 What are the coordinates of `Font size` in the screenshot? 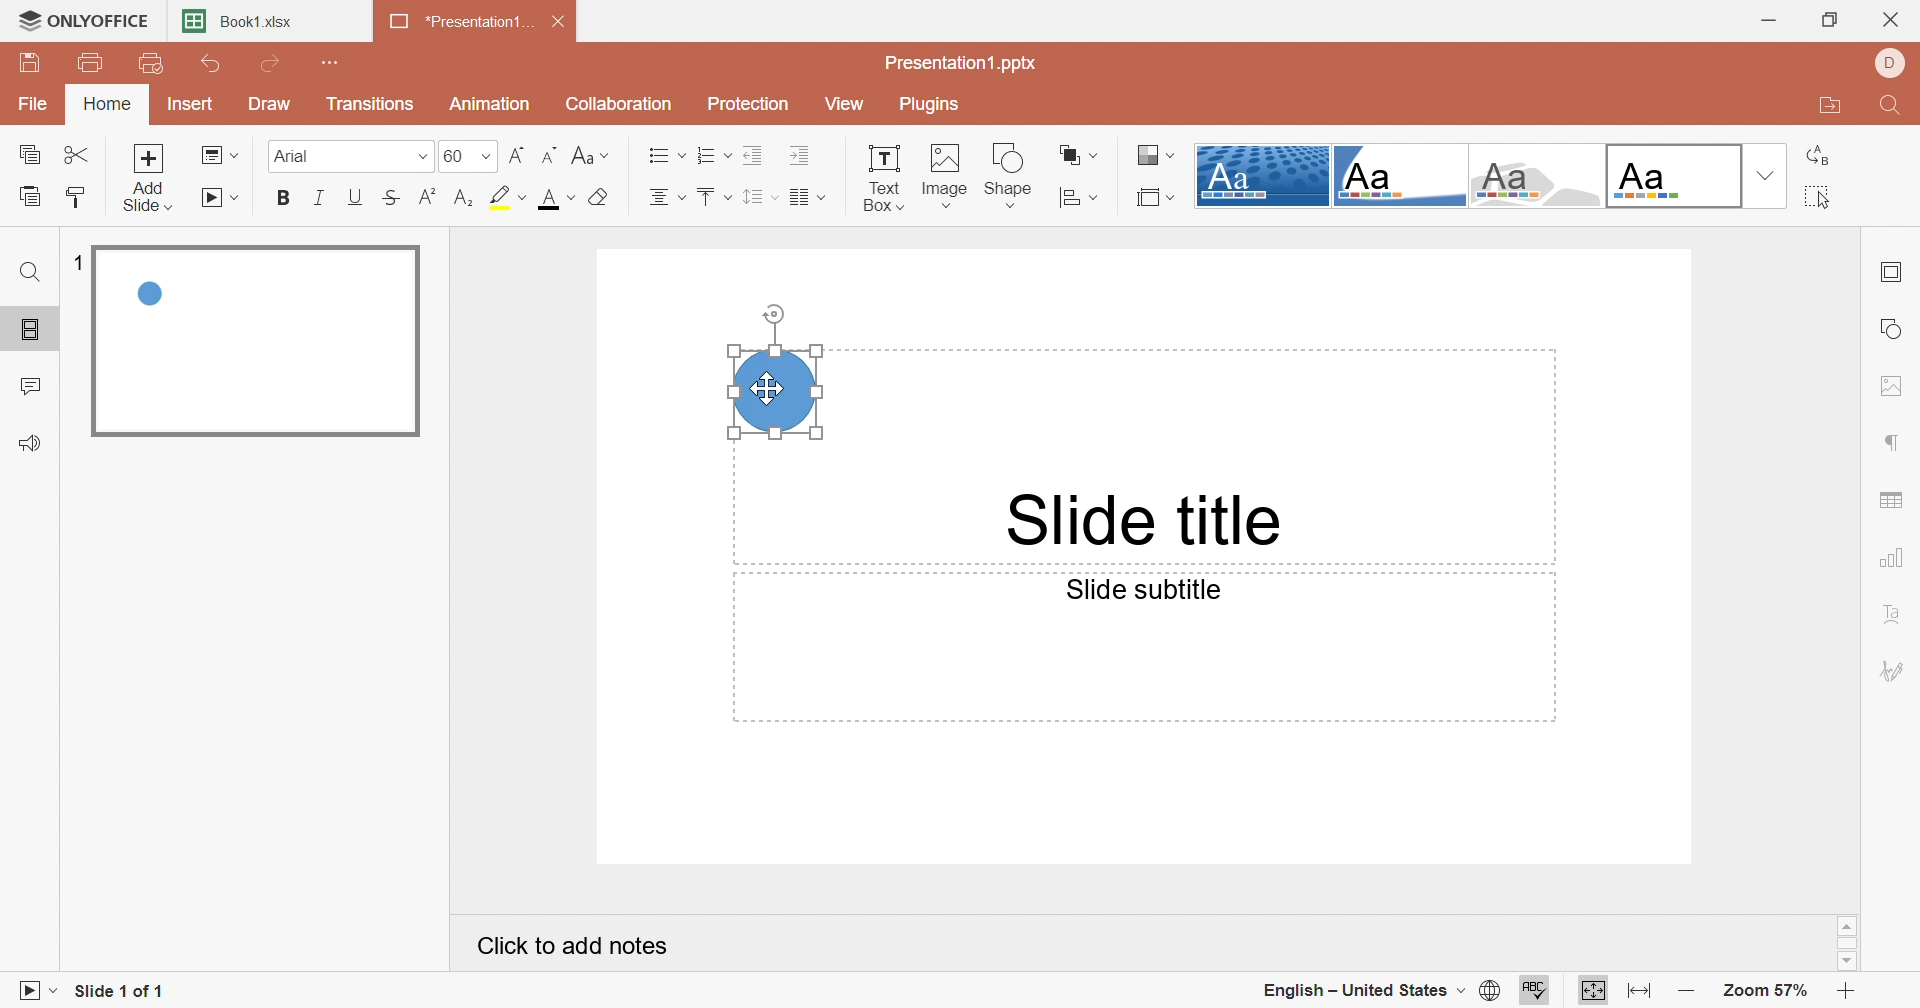 It's located at (468, 155).